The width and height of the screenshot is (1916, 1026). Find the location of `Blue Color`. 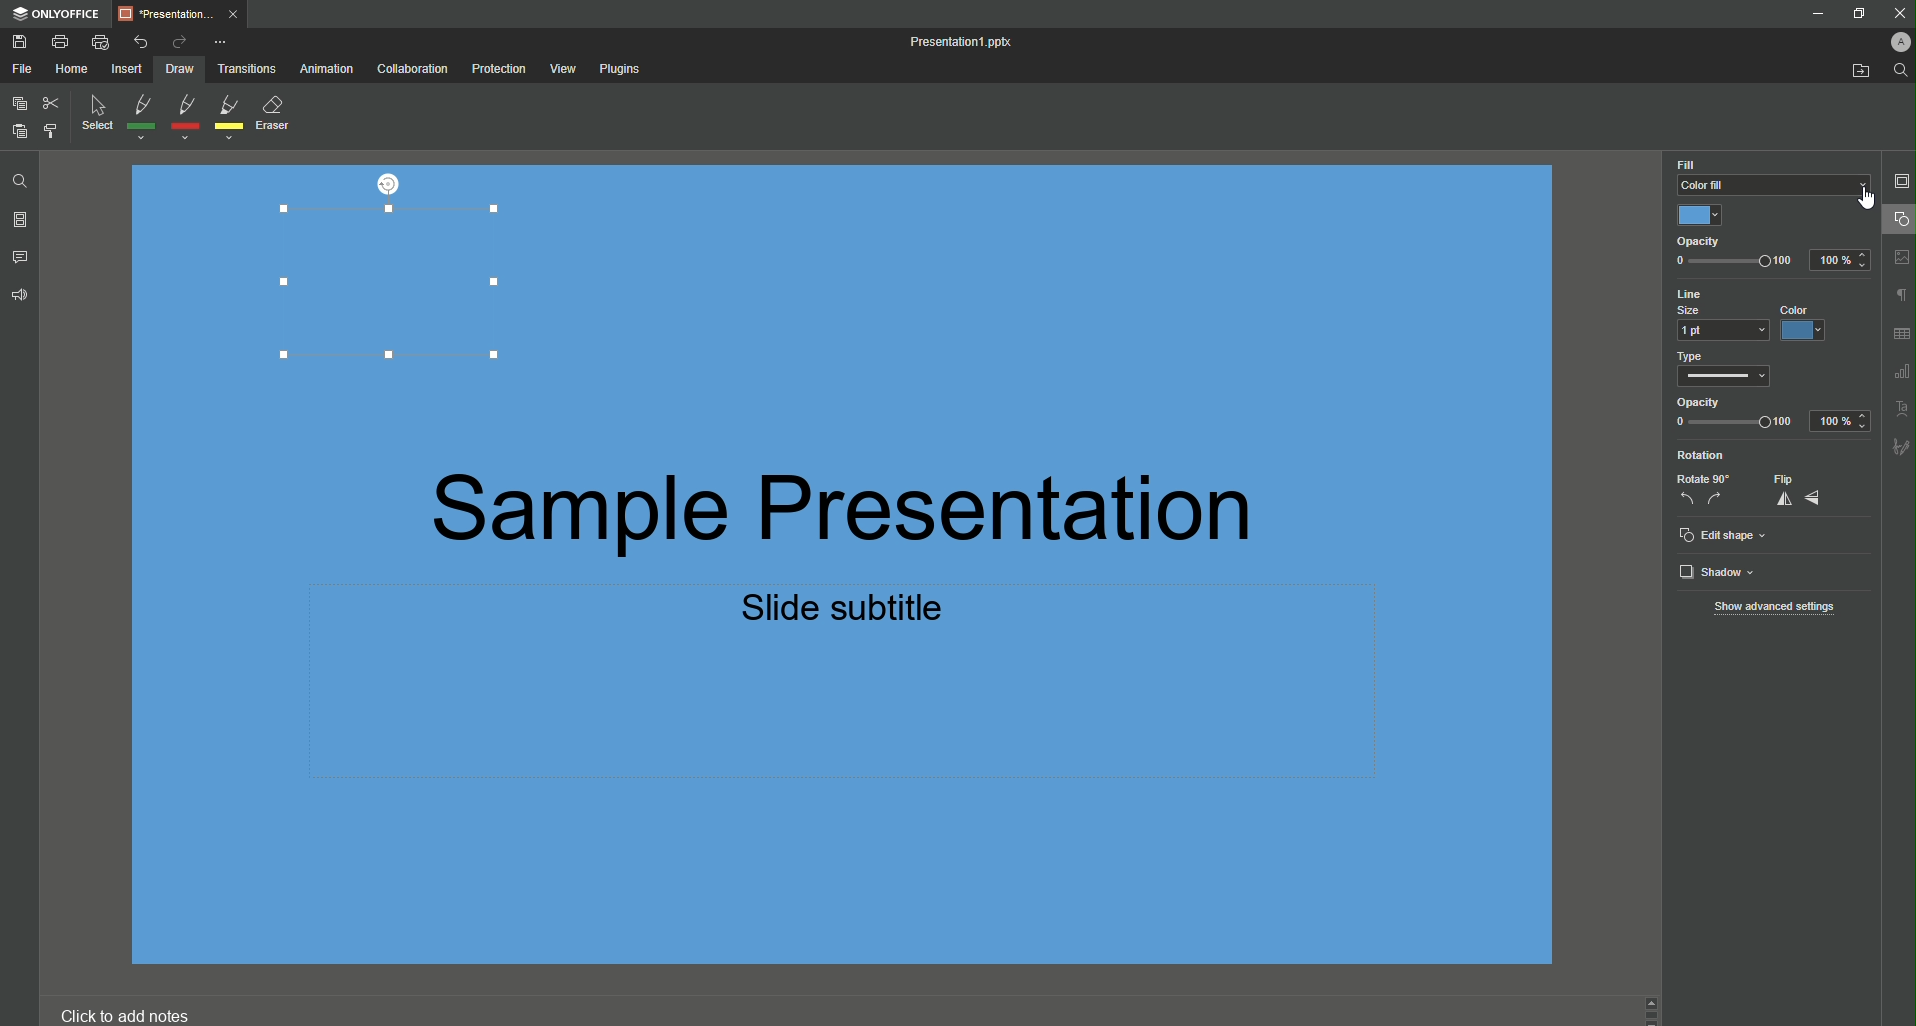

Blue Color is located at coordinates (1808, 325).